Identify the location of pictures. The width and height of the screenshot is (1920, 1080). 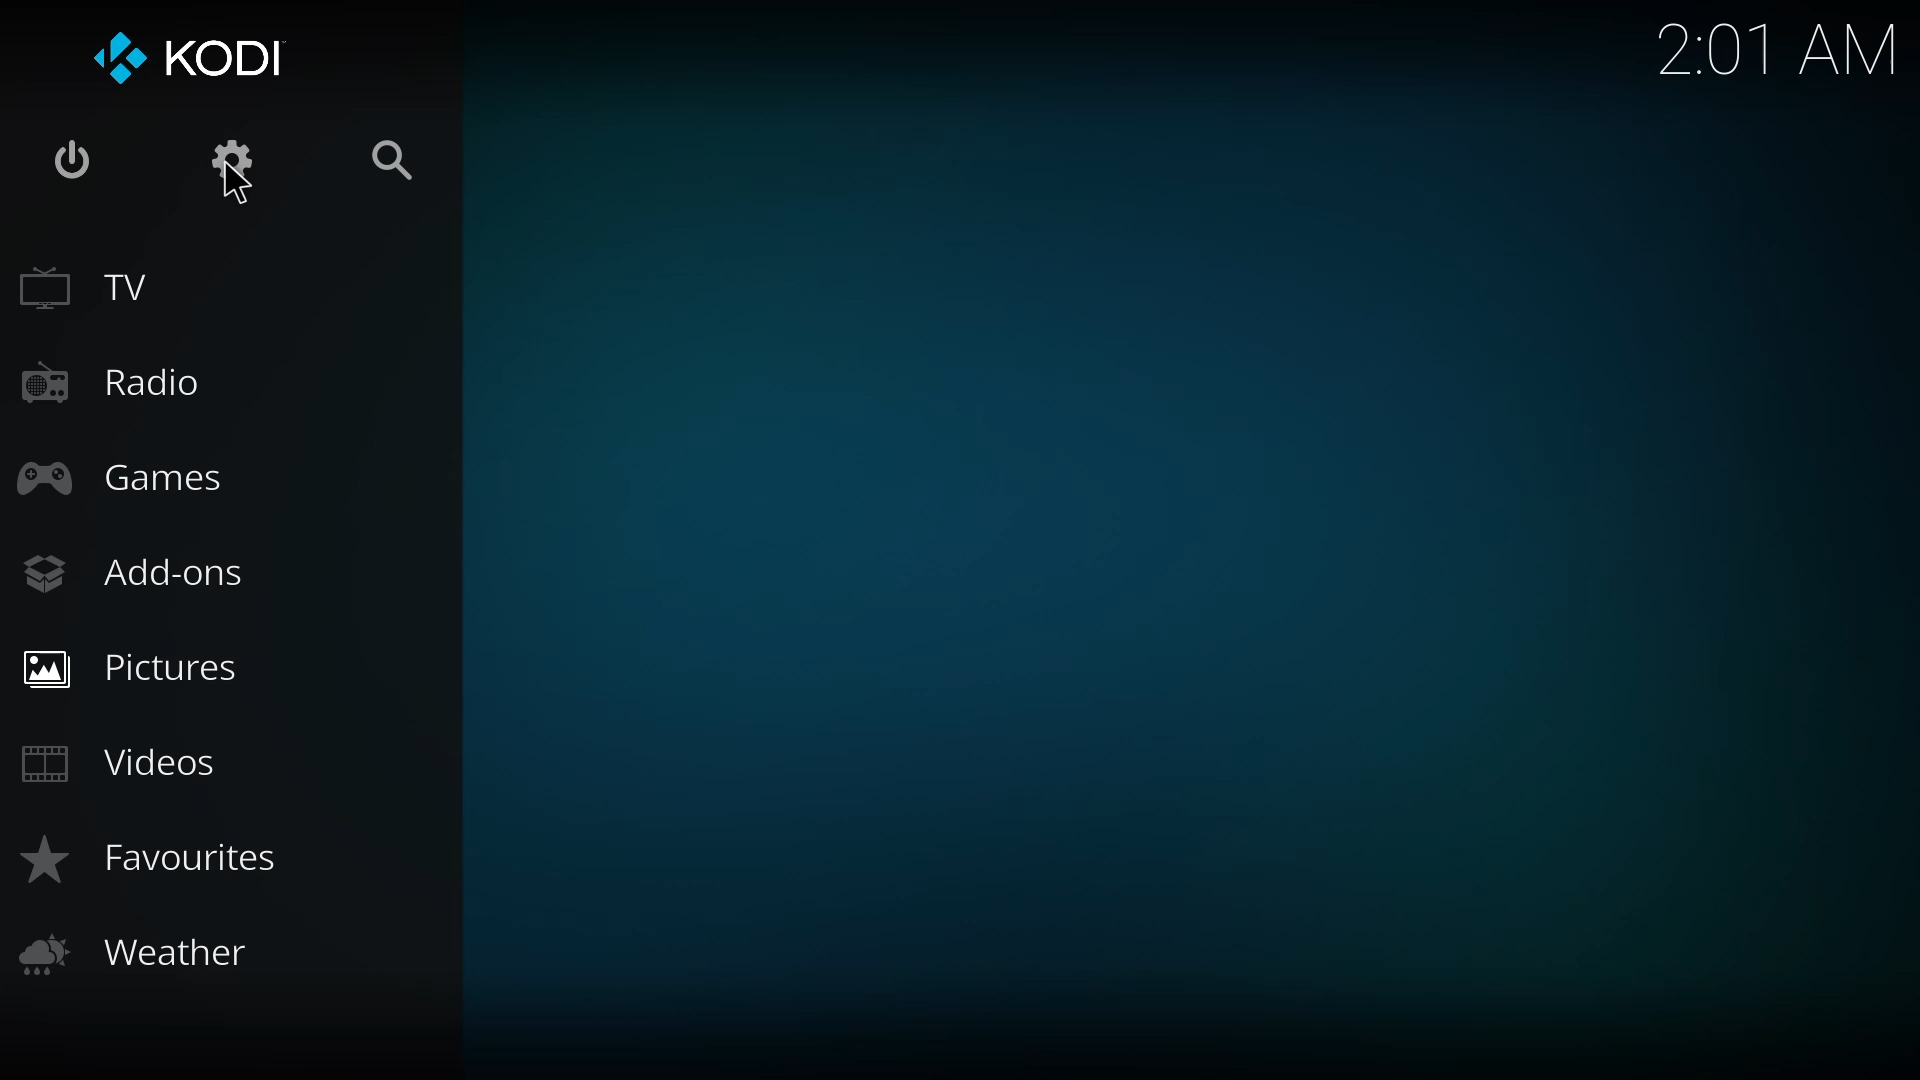
(130, 667).